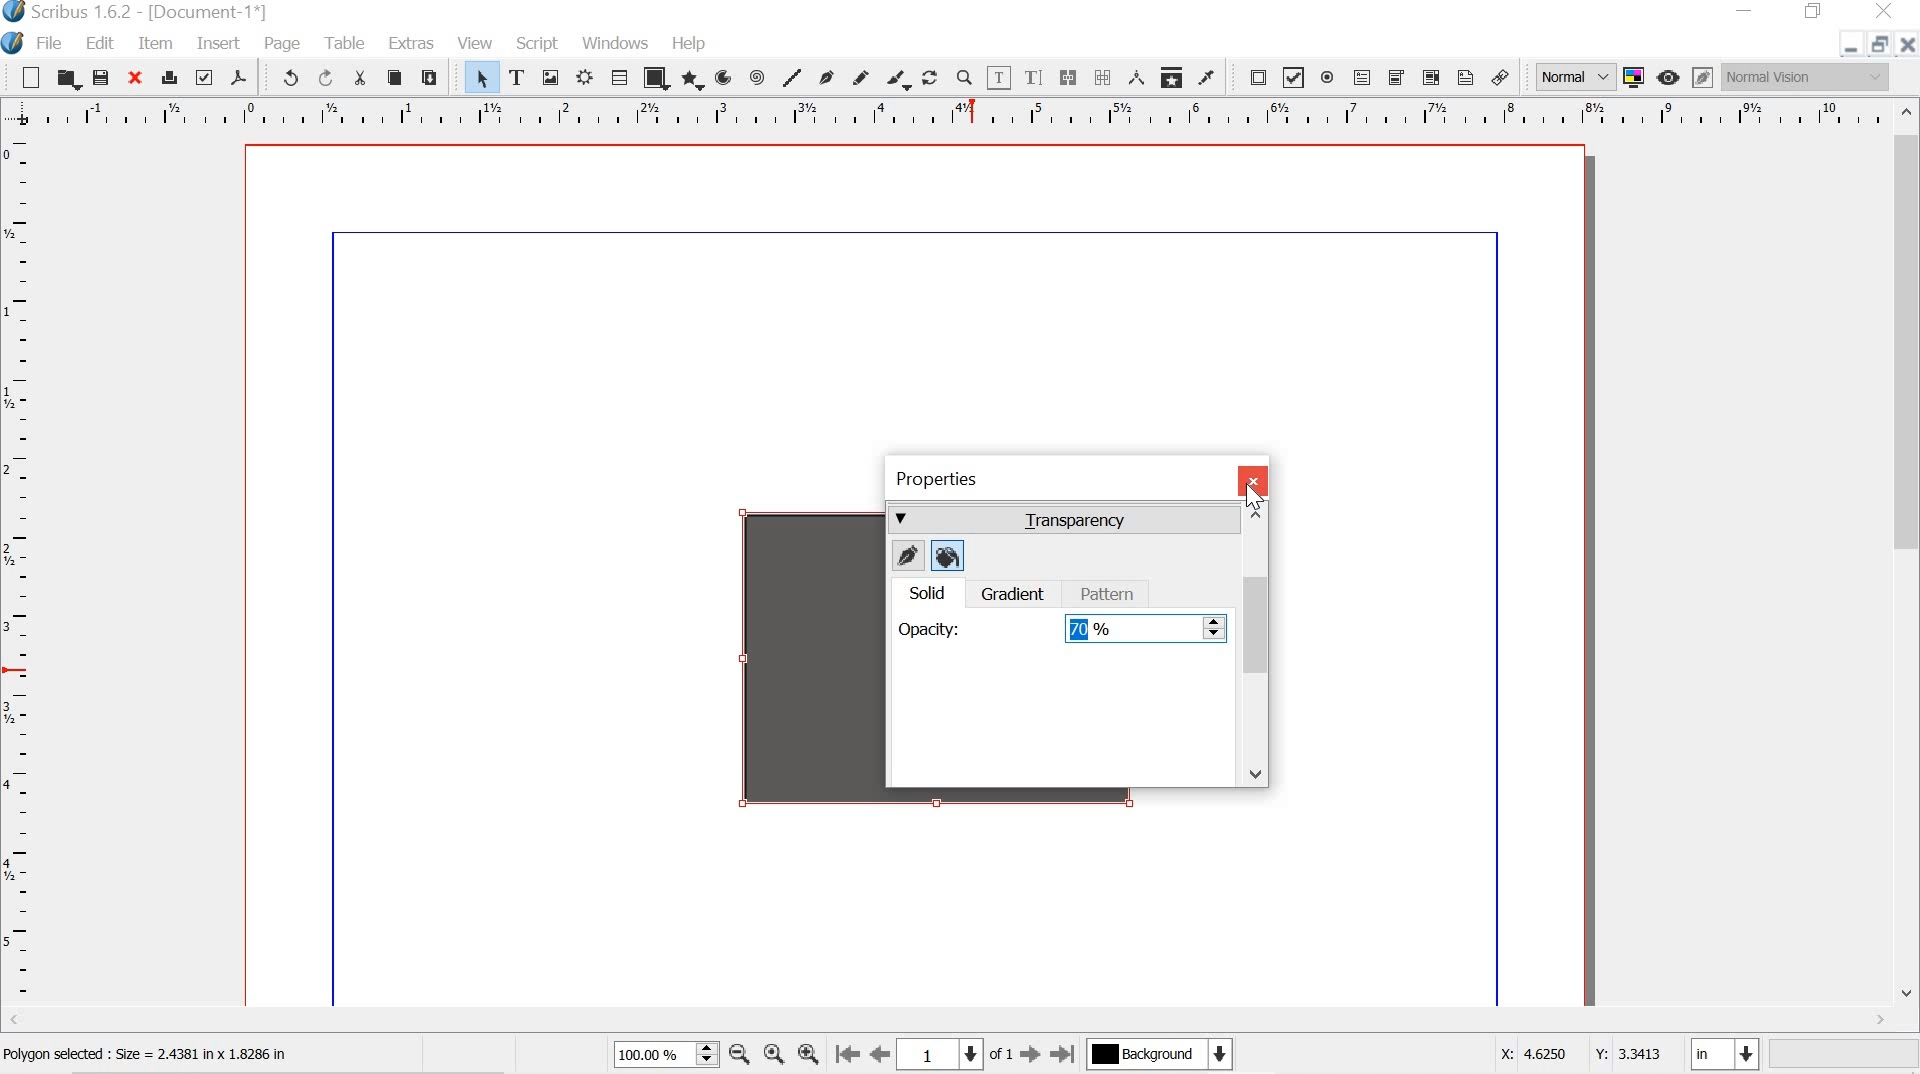  Describe the element at coordinates (168, 76) in the screenshot. I see `print` at that location.